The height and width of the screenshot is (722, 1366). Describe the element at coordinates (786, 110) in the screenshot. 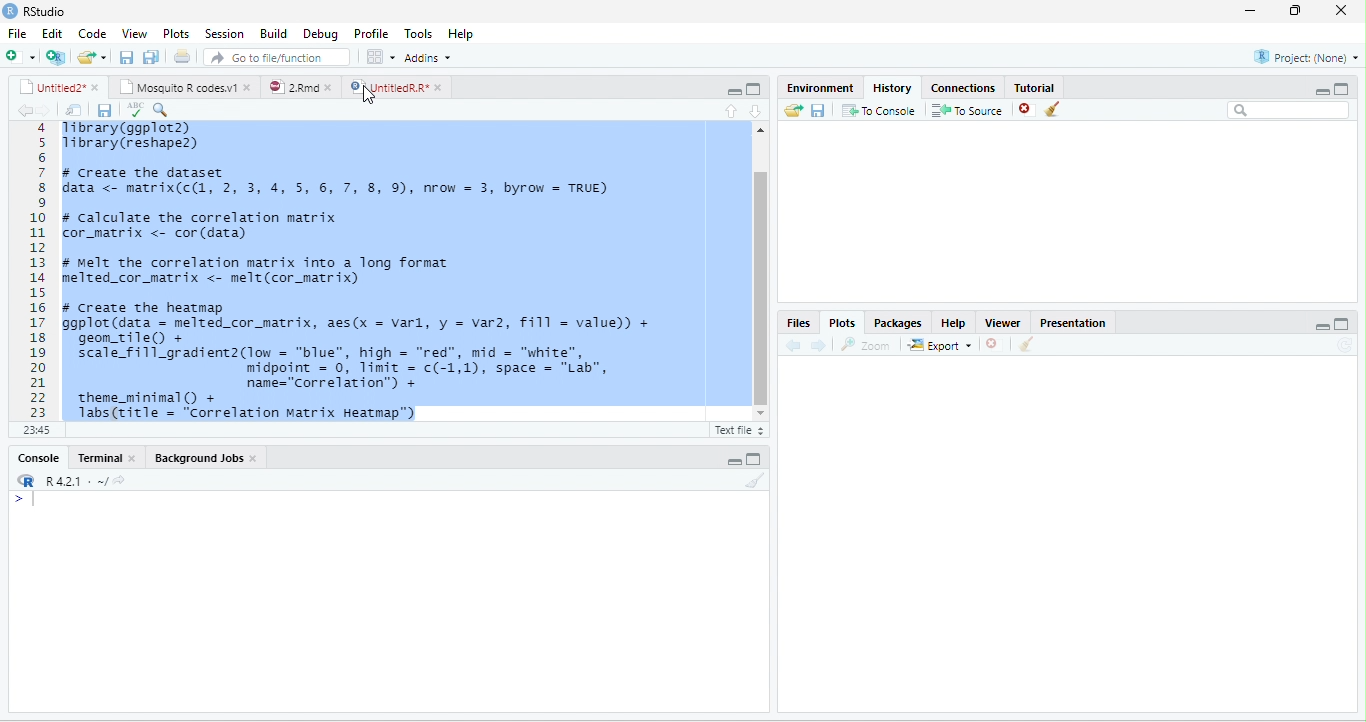

I see `send file` at that location.